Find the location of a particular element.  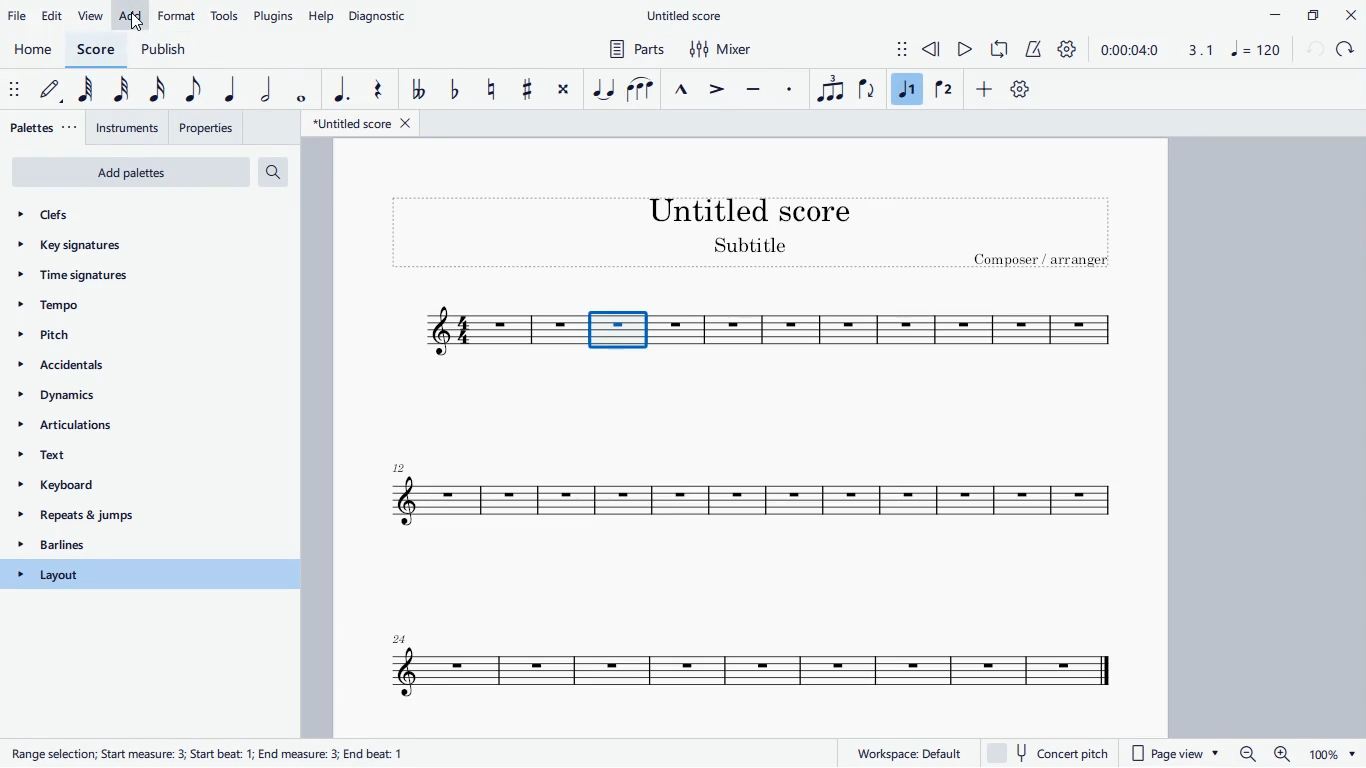

page view is located at coordinates (1178, 754).